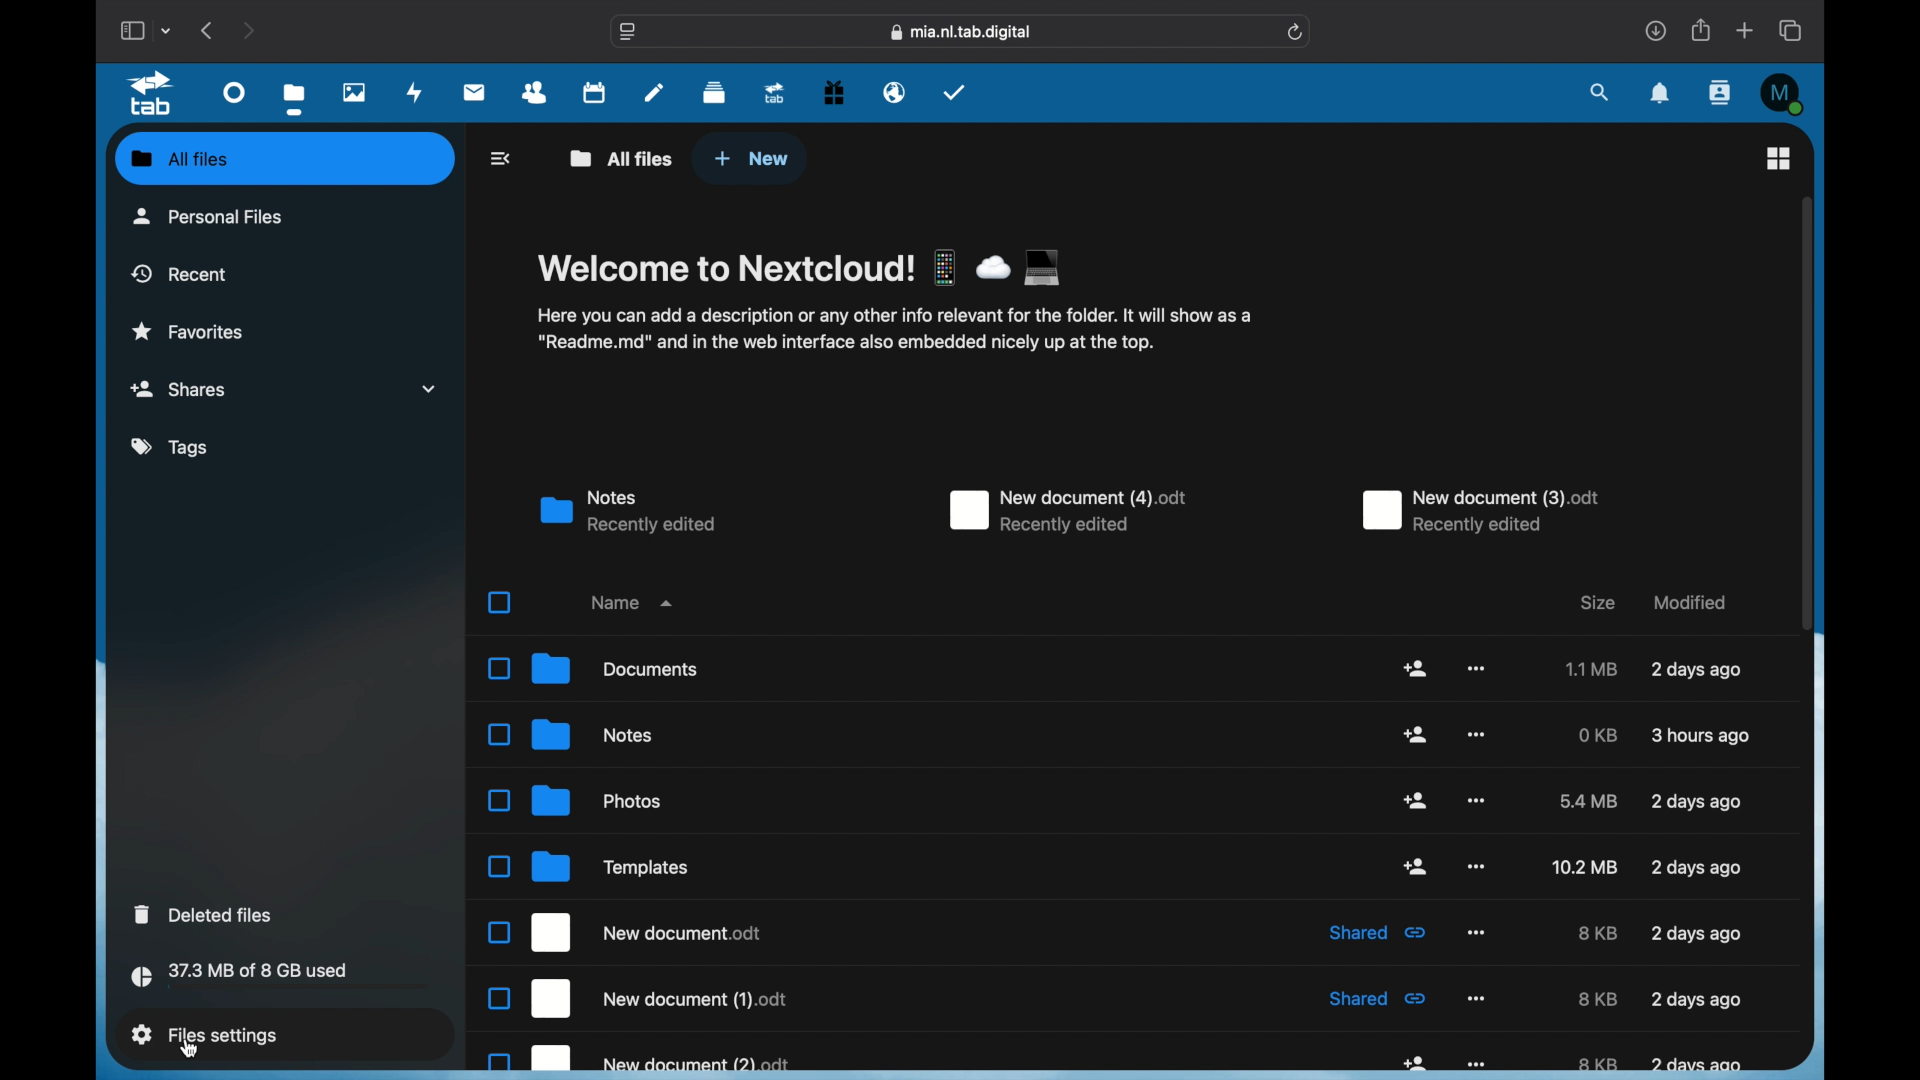  What do you see at coordinates (640, 1059) in the screenshot?
I see `new document` at bounding box center [640, 1059].